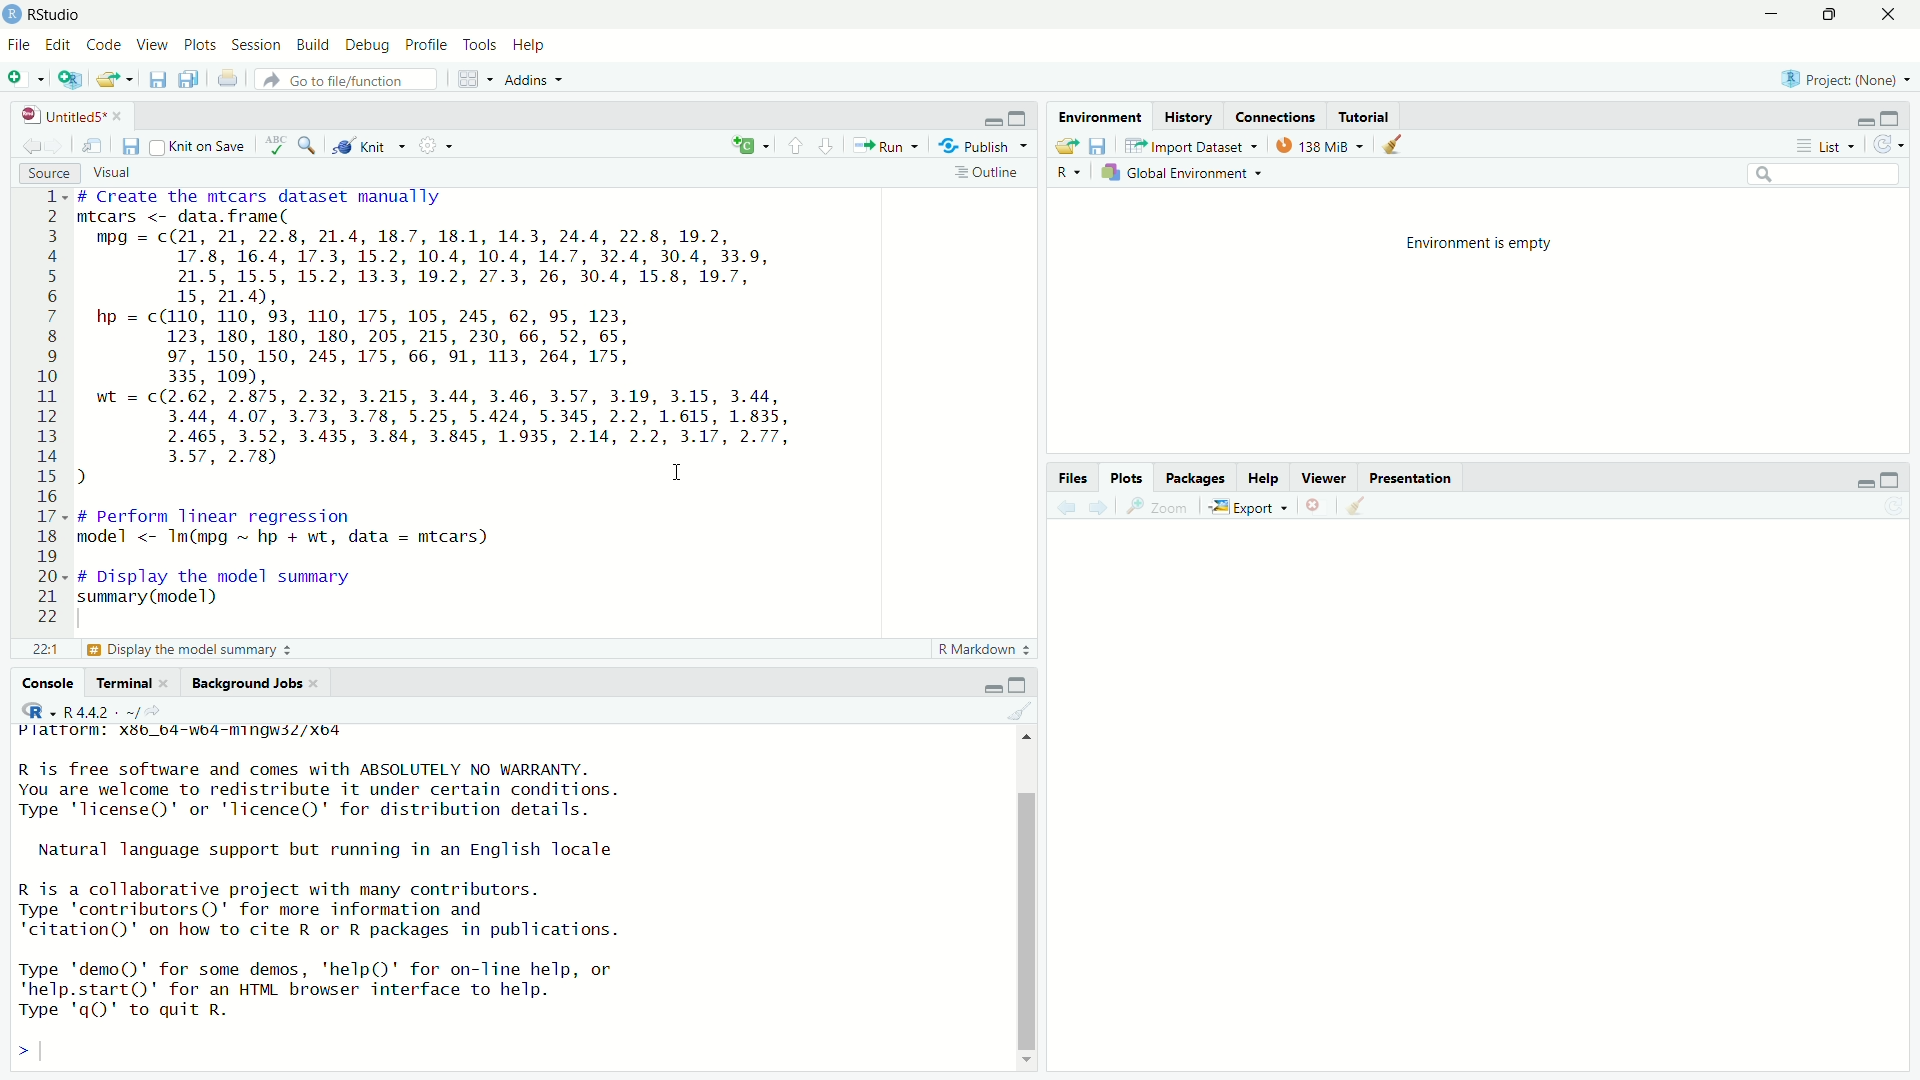 The height and width of the screenshot is (1080, 1920). I want to click on print the current file, so click(229, 79).